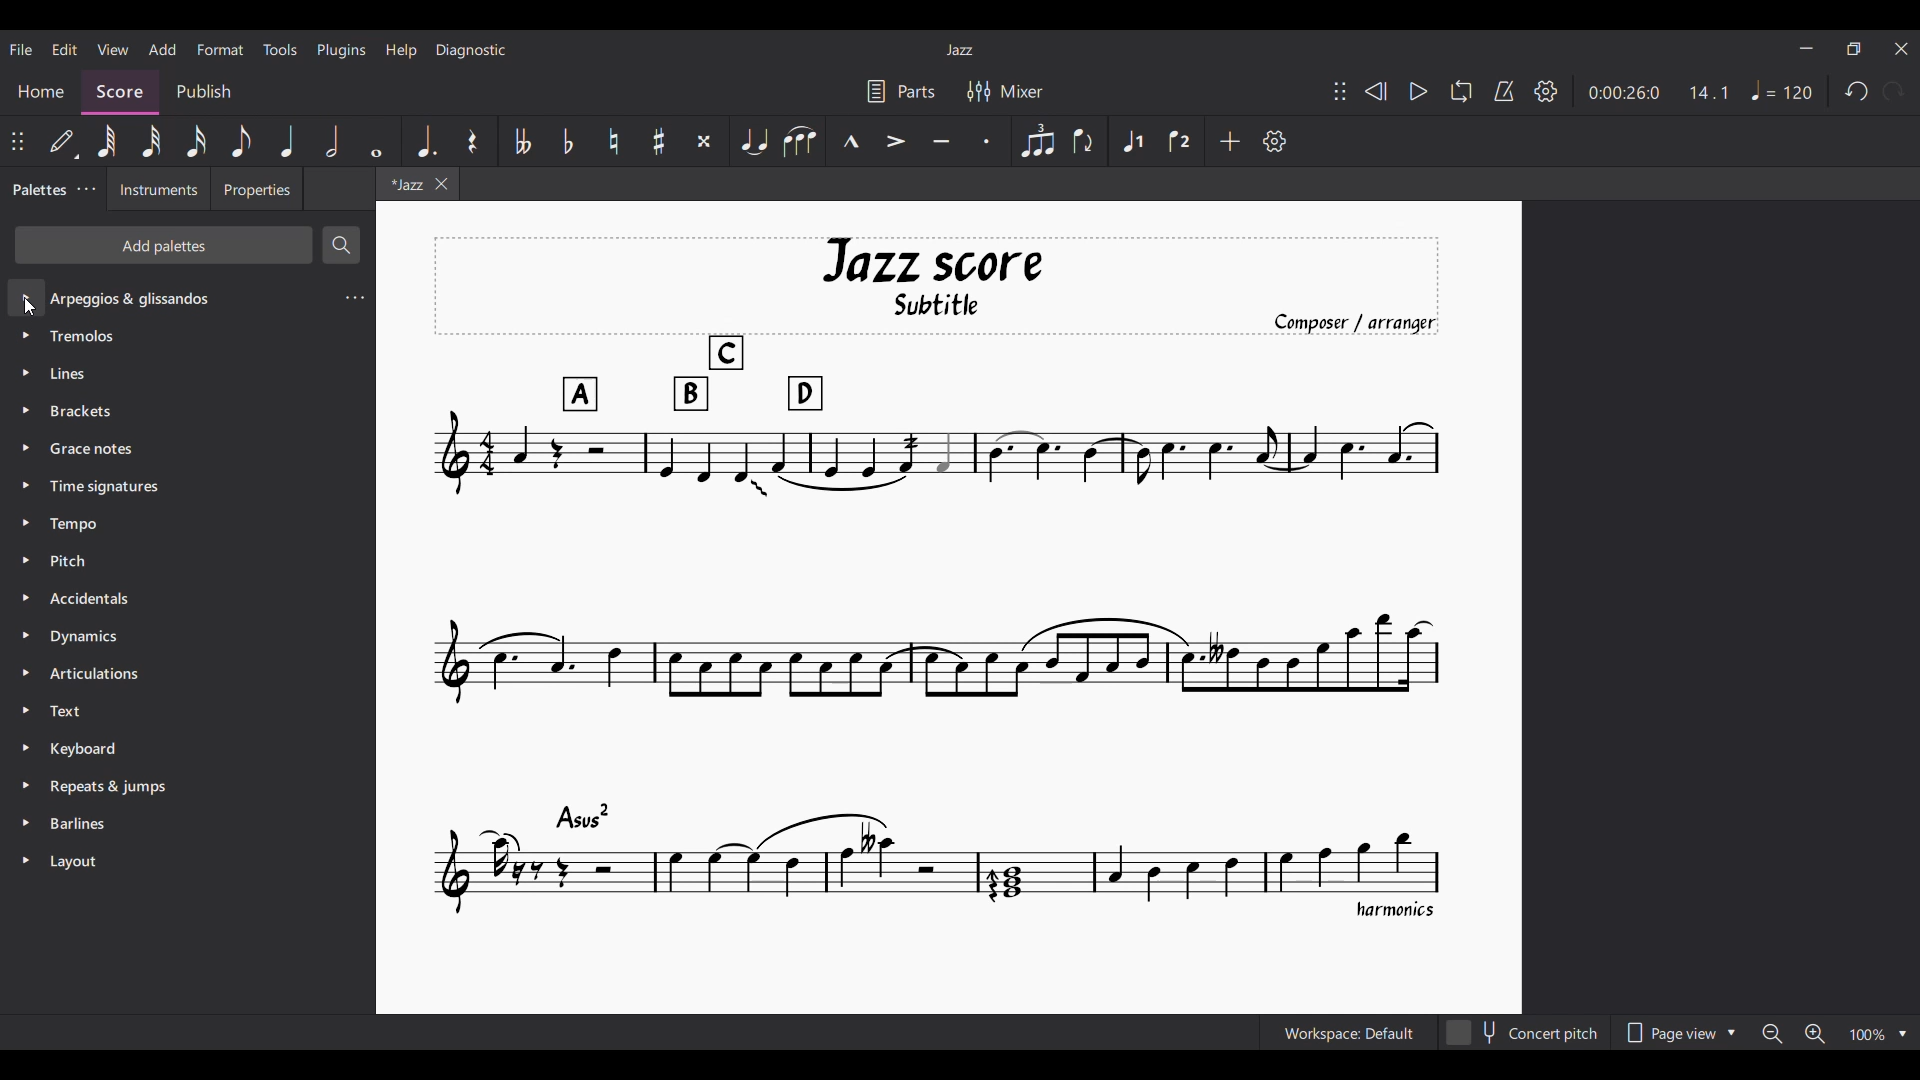  I want to click on Format menu, so click(220, 49).